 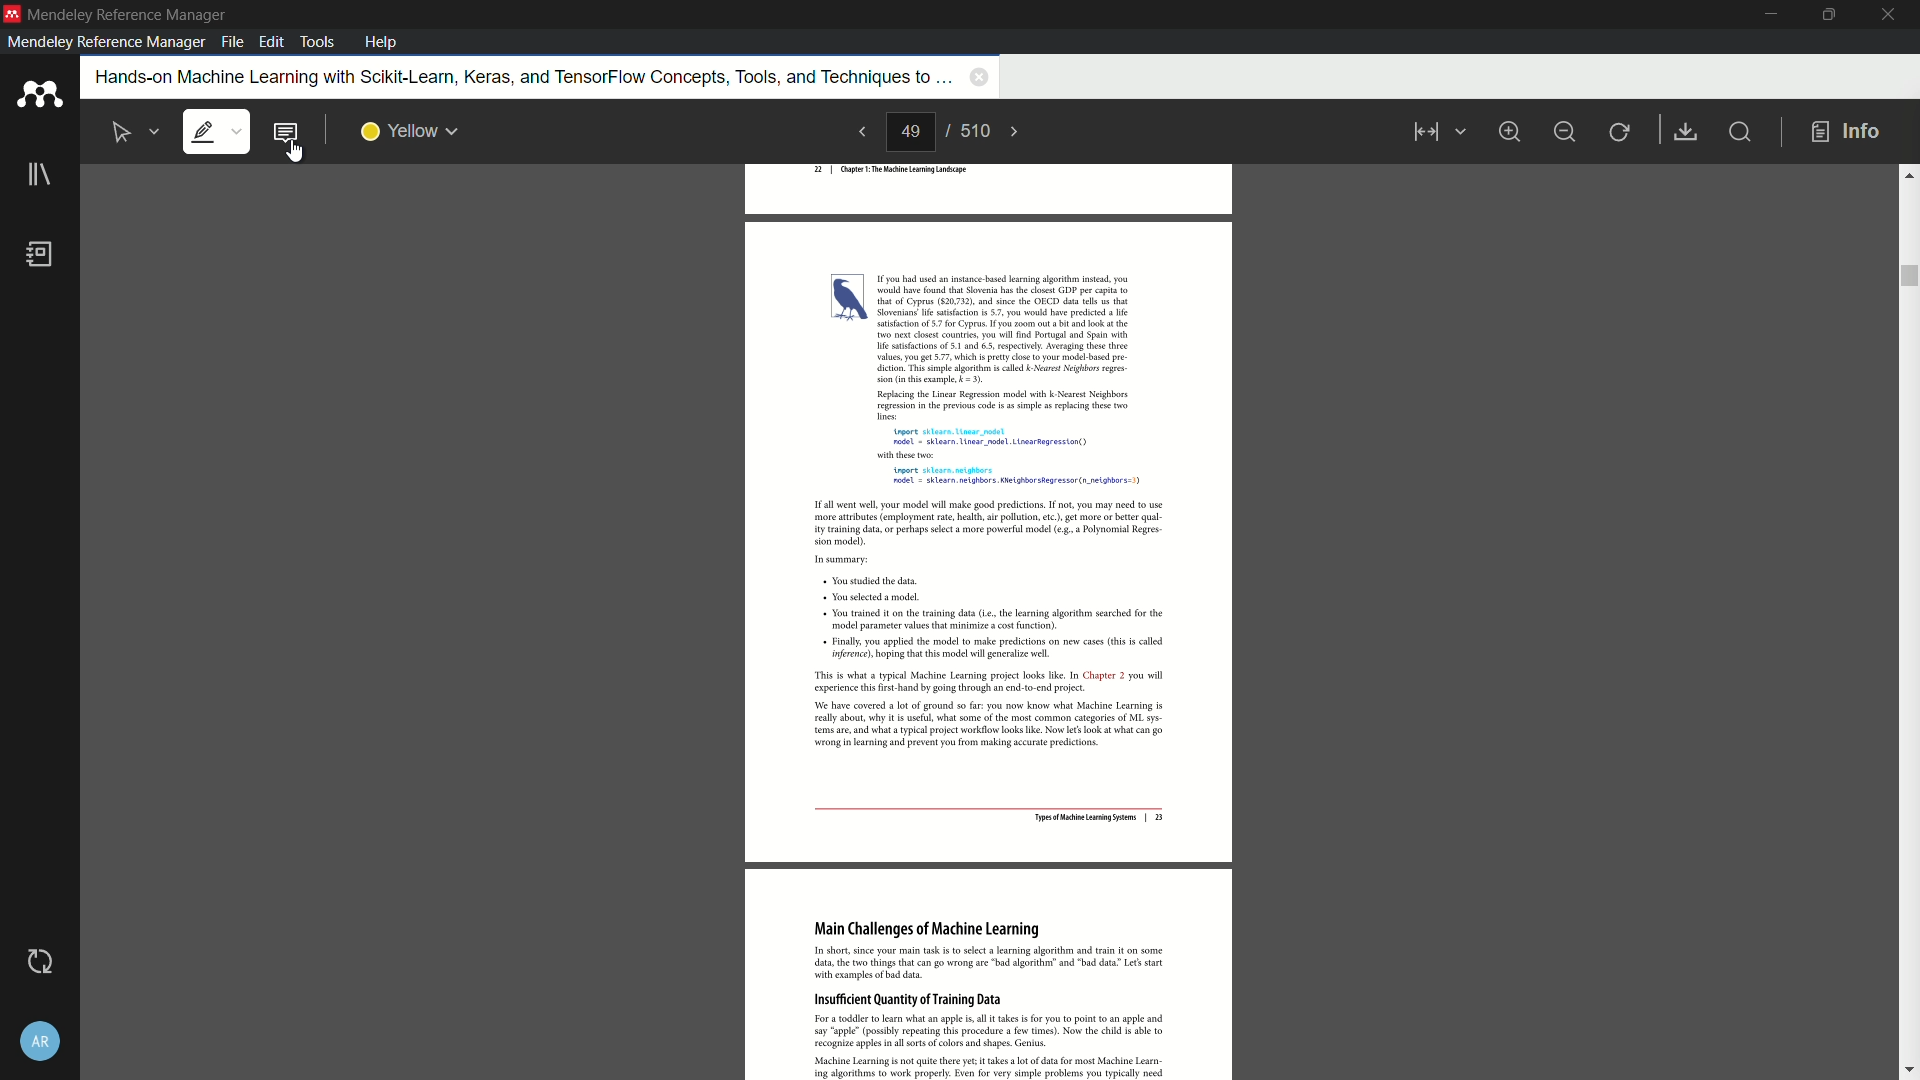 I want to click on Mendeley Reference Manager, so click(x=128, y=15).